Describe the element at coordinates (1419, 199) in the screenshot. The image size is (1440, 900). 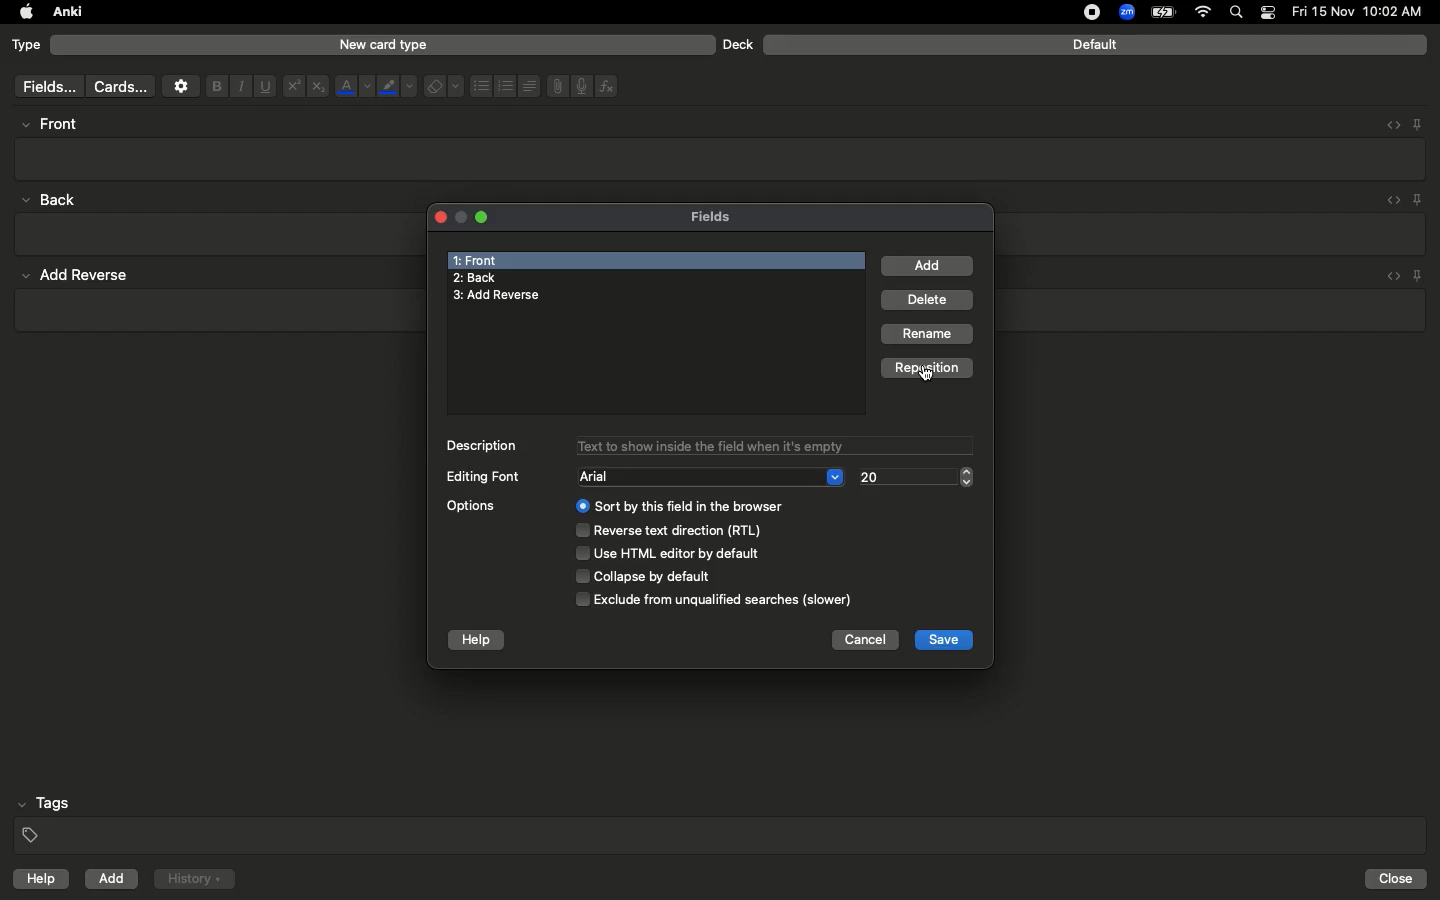
I see `Pin` at that location.